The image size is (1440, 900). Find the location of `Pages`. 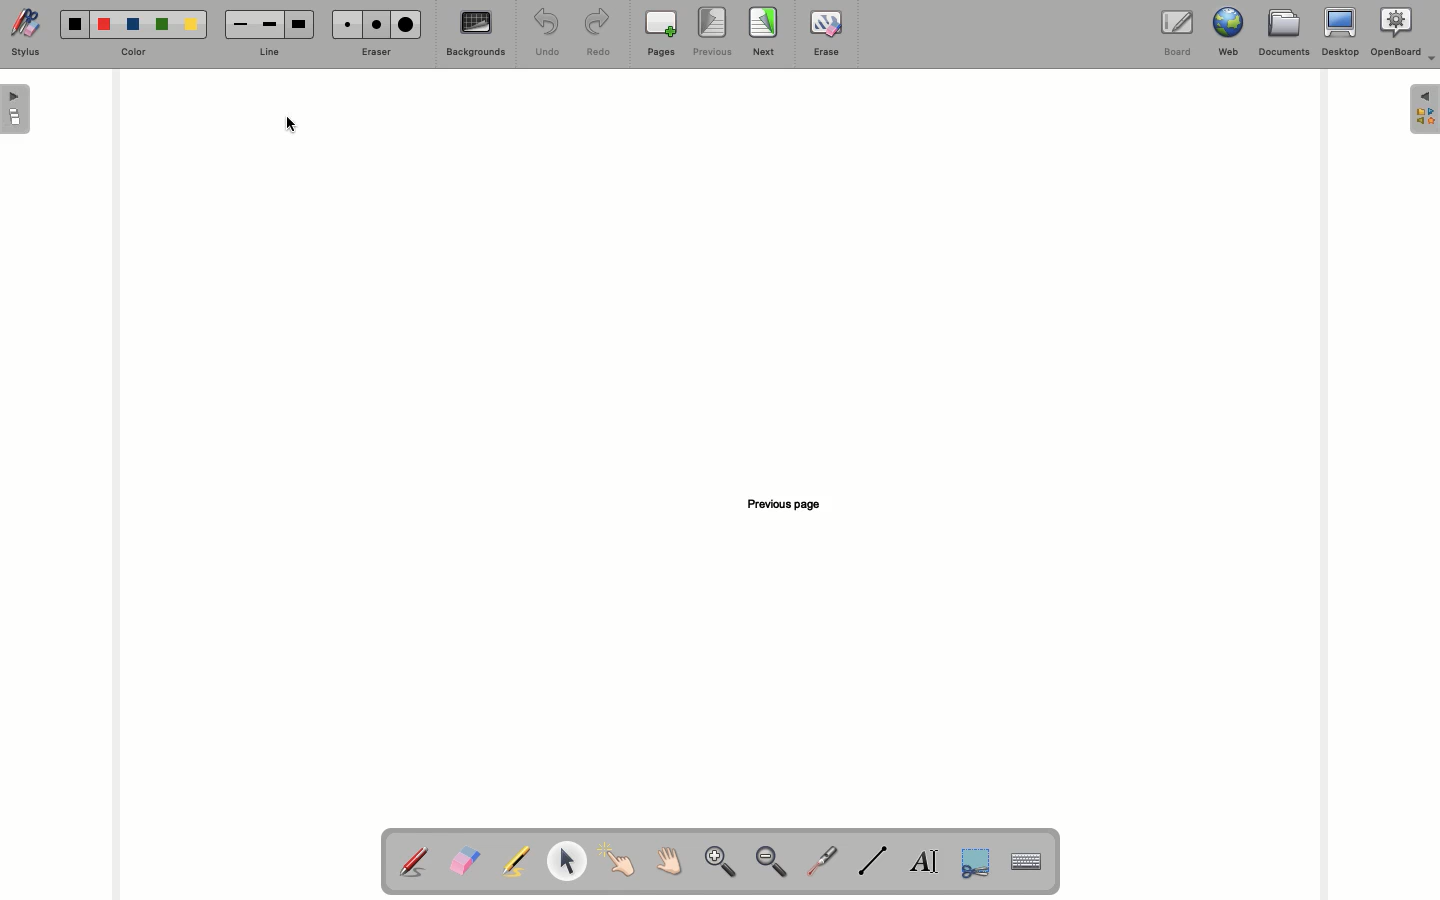

Pages is located at coordinates (661, 33).